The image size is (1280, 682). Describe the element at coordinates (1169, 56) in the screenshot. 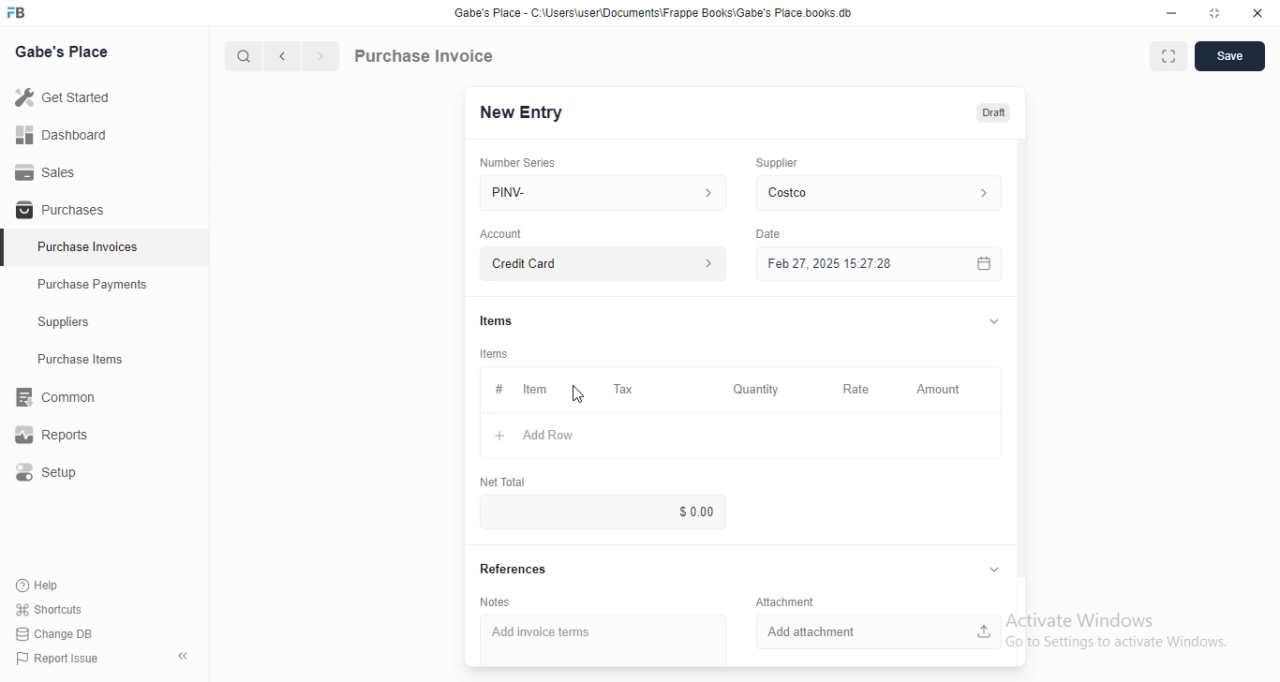

I see `Toggle between form and full width` at that location.